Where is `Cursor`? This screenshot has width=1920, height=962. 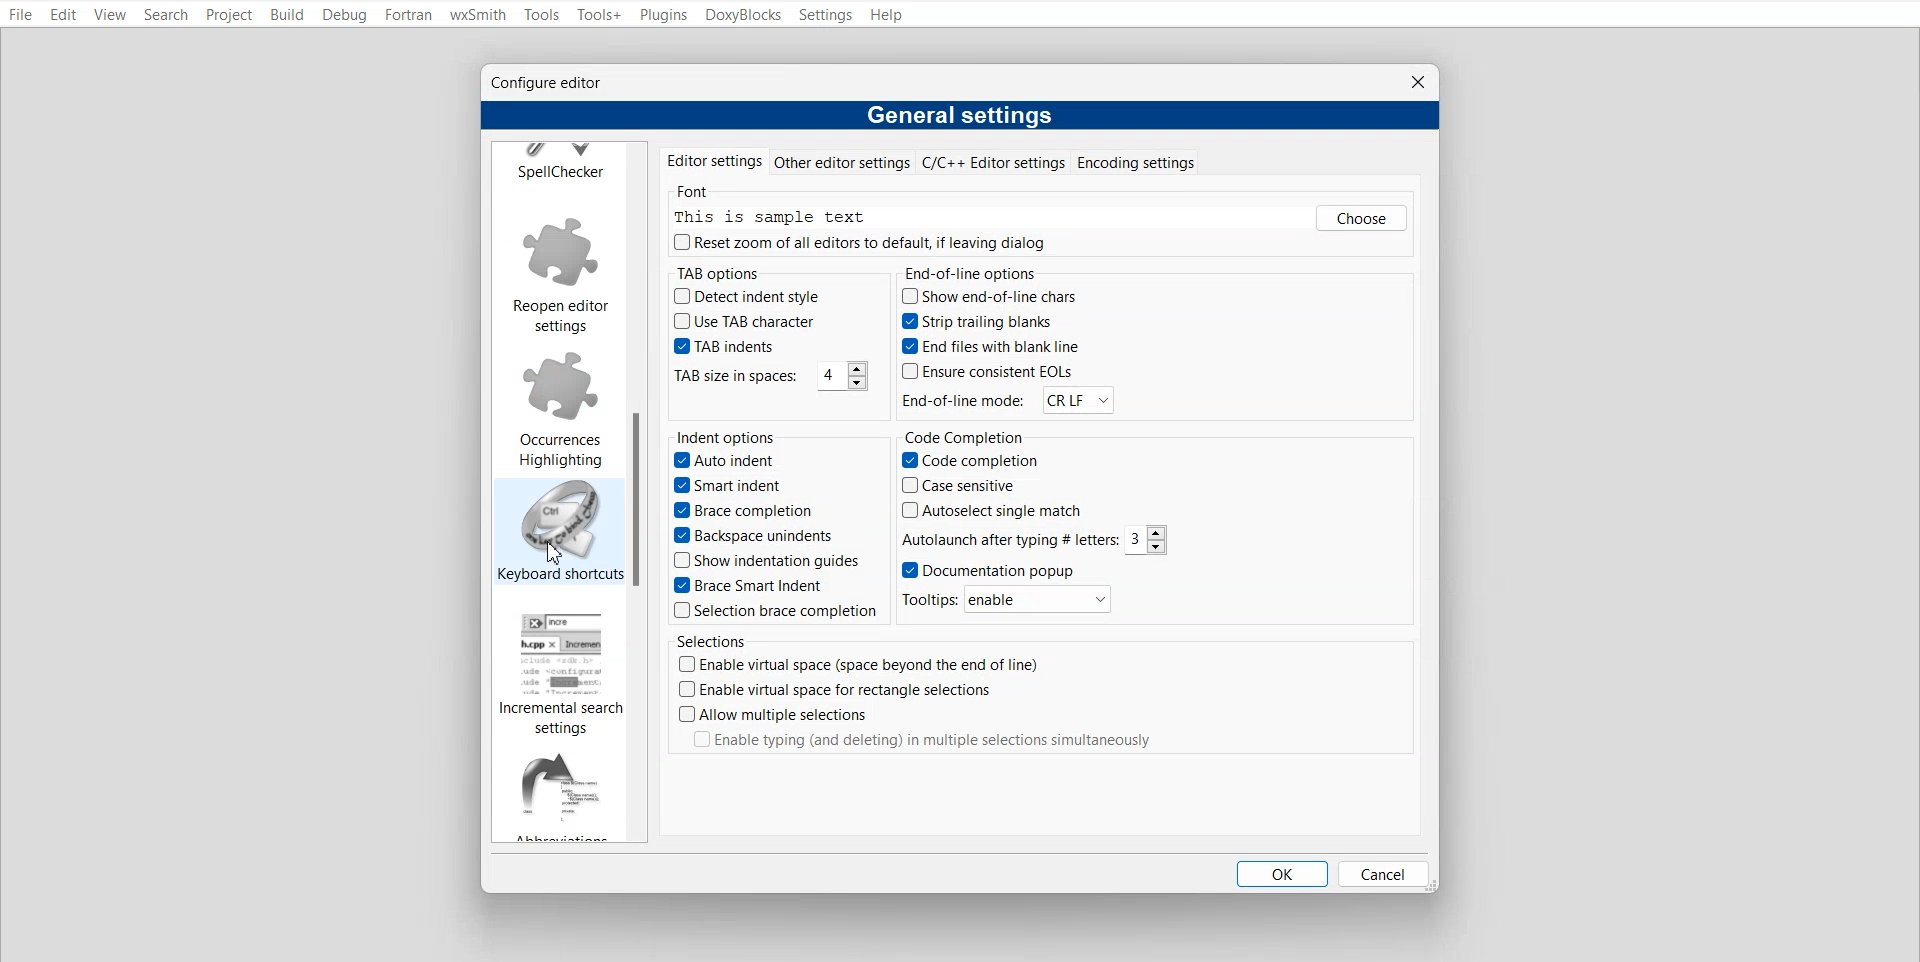
Cursor is located at coordinates (556, 551).